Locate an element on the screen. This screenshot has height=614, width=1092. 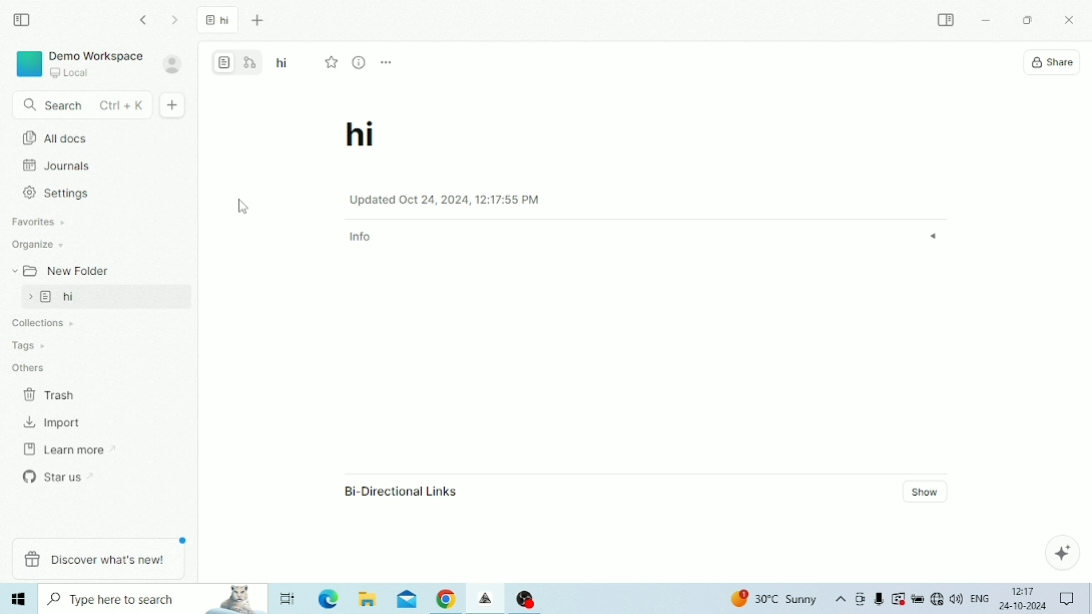
hi is located at coordinates (218, 22).